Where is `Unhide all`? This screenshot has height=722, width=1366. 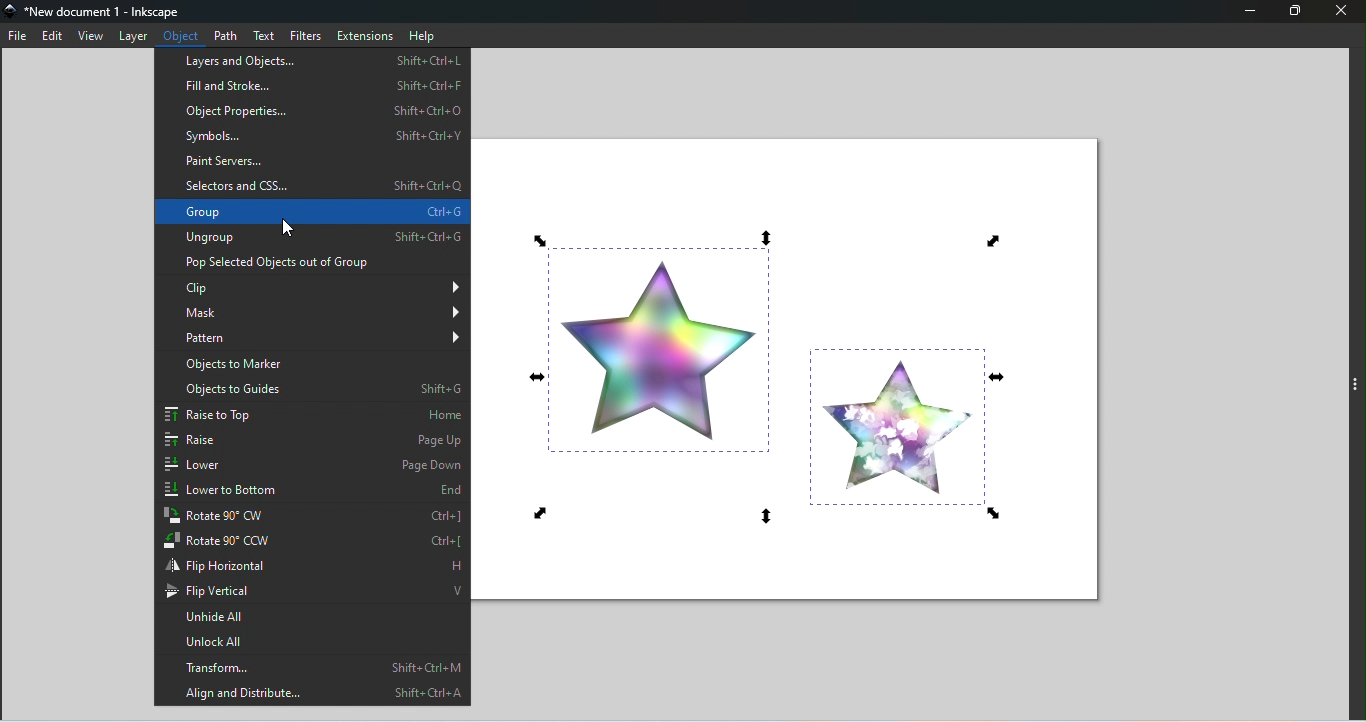
Unhide all is located at coordinates (315, 613).